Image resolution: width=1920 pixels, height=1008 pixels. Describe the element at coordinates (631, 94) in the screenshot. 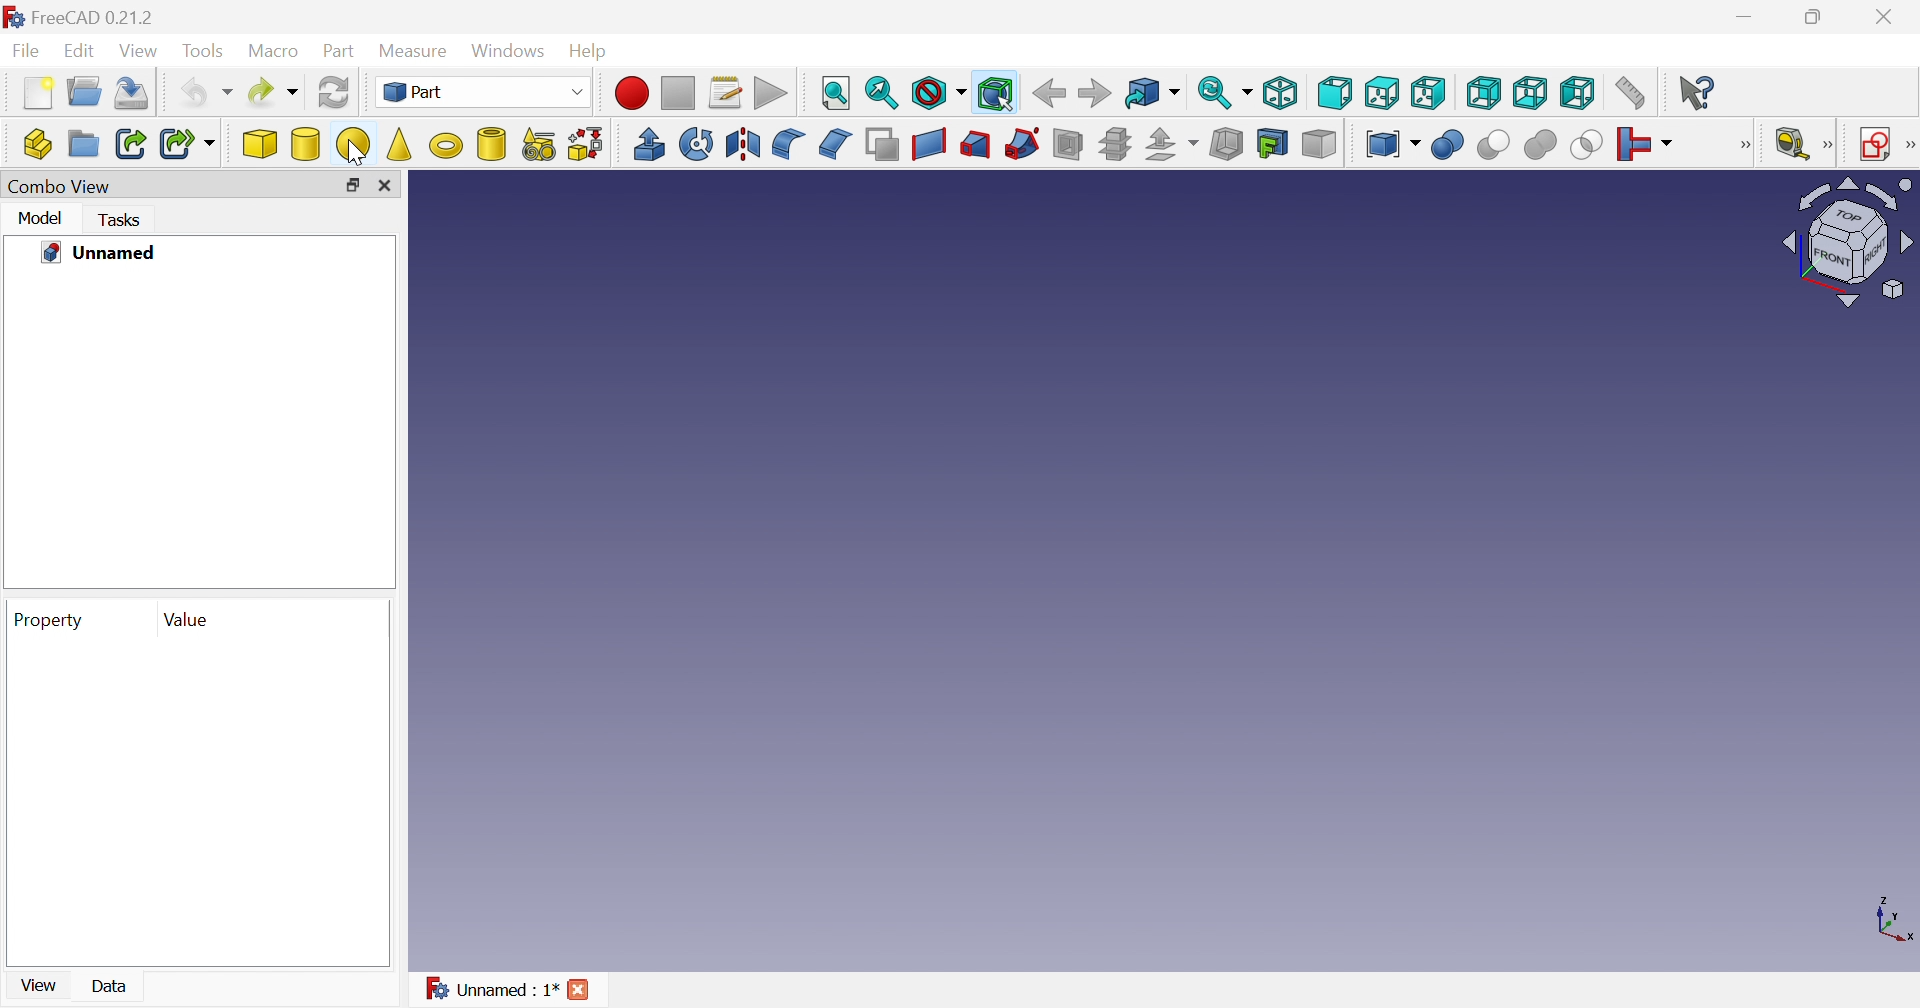

I see `Macro recording...` at that location.